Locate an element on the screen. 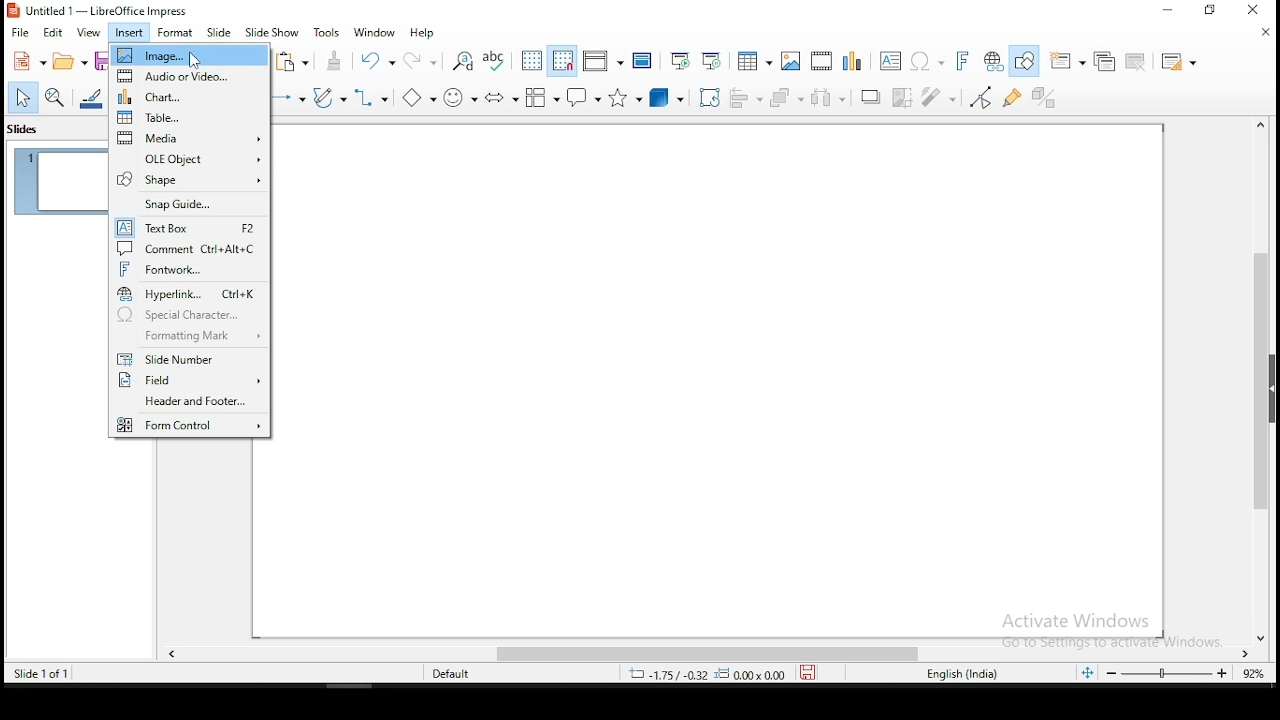  insert special characters is located at coordinates (927, 58).